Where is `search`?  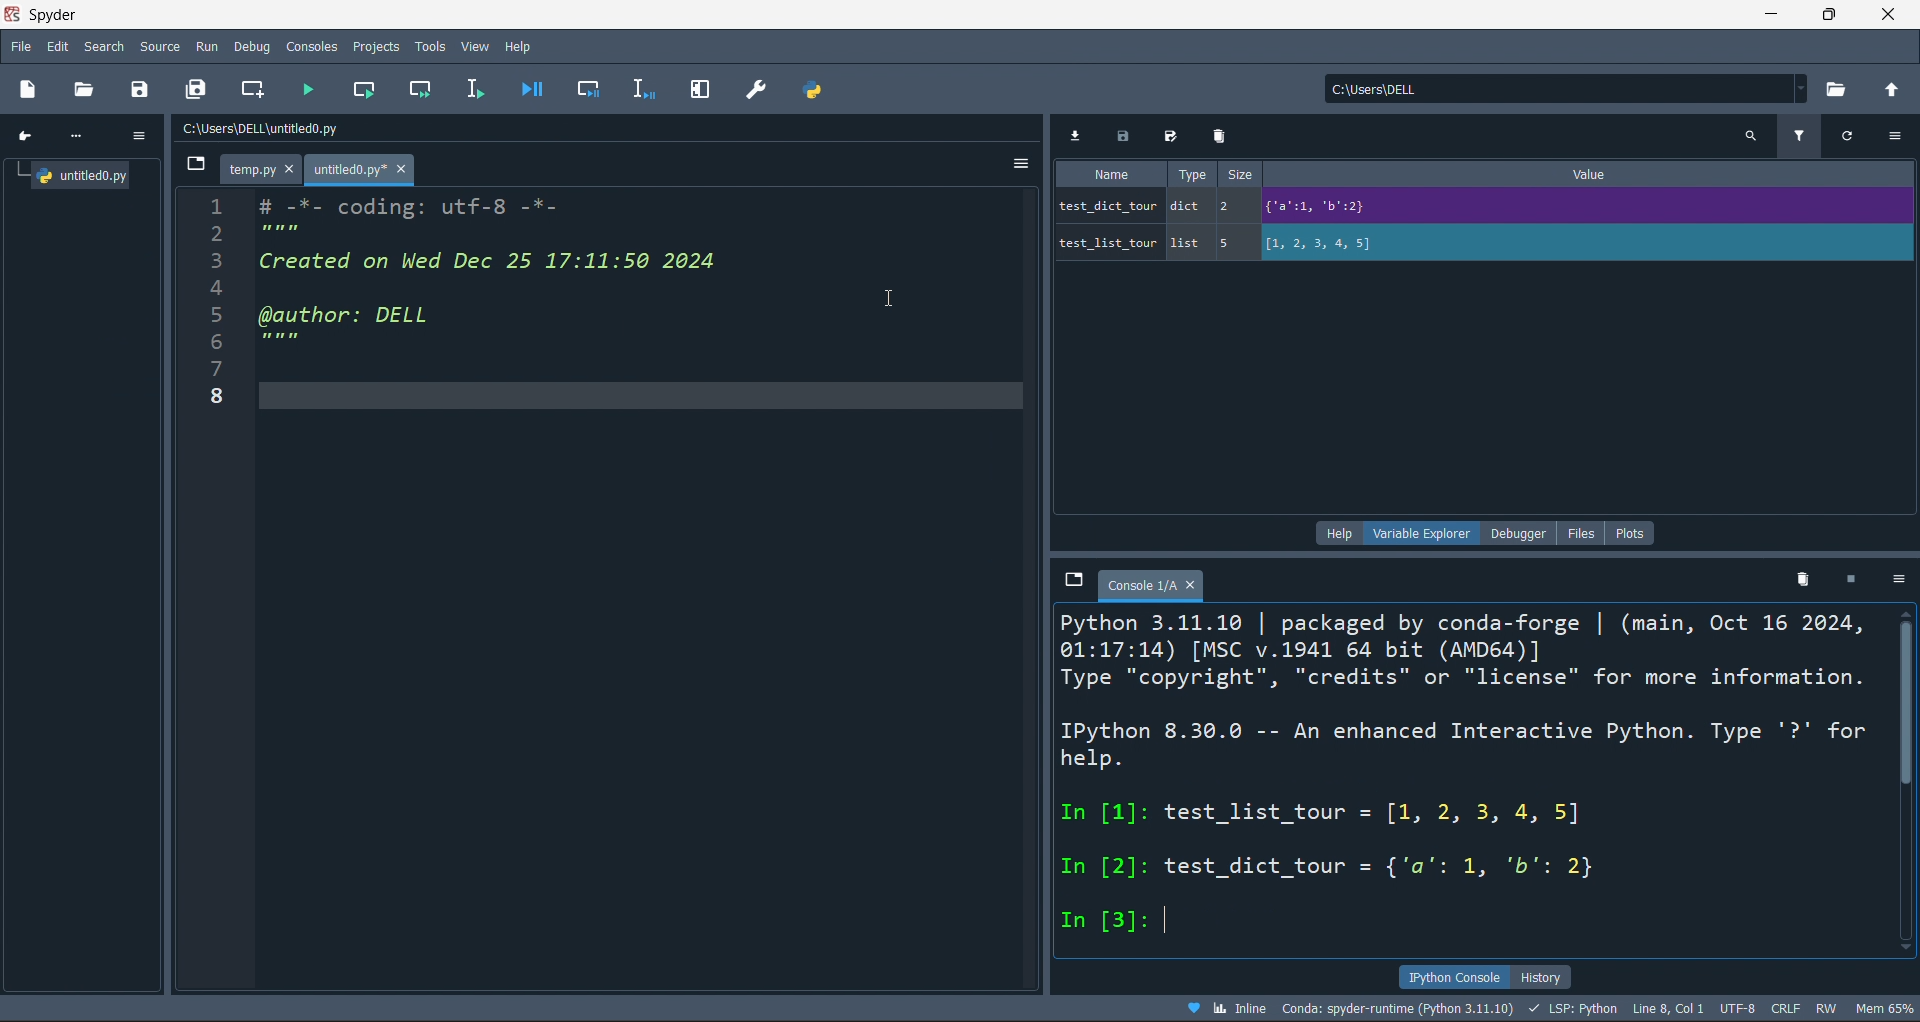 search is located at coordinates (1748, 134).